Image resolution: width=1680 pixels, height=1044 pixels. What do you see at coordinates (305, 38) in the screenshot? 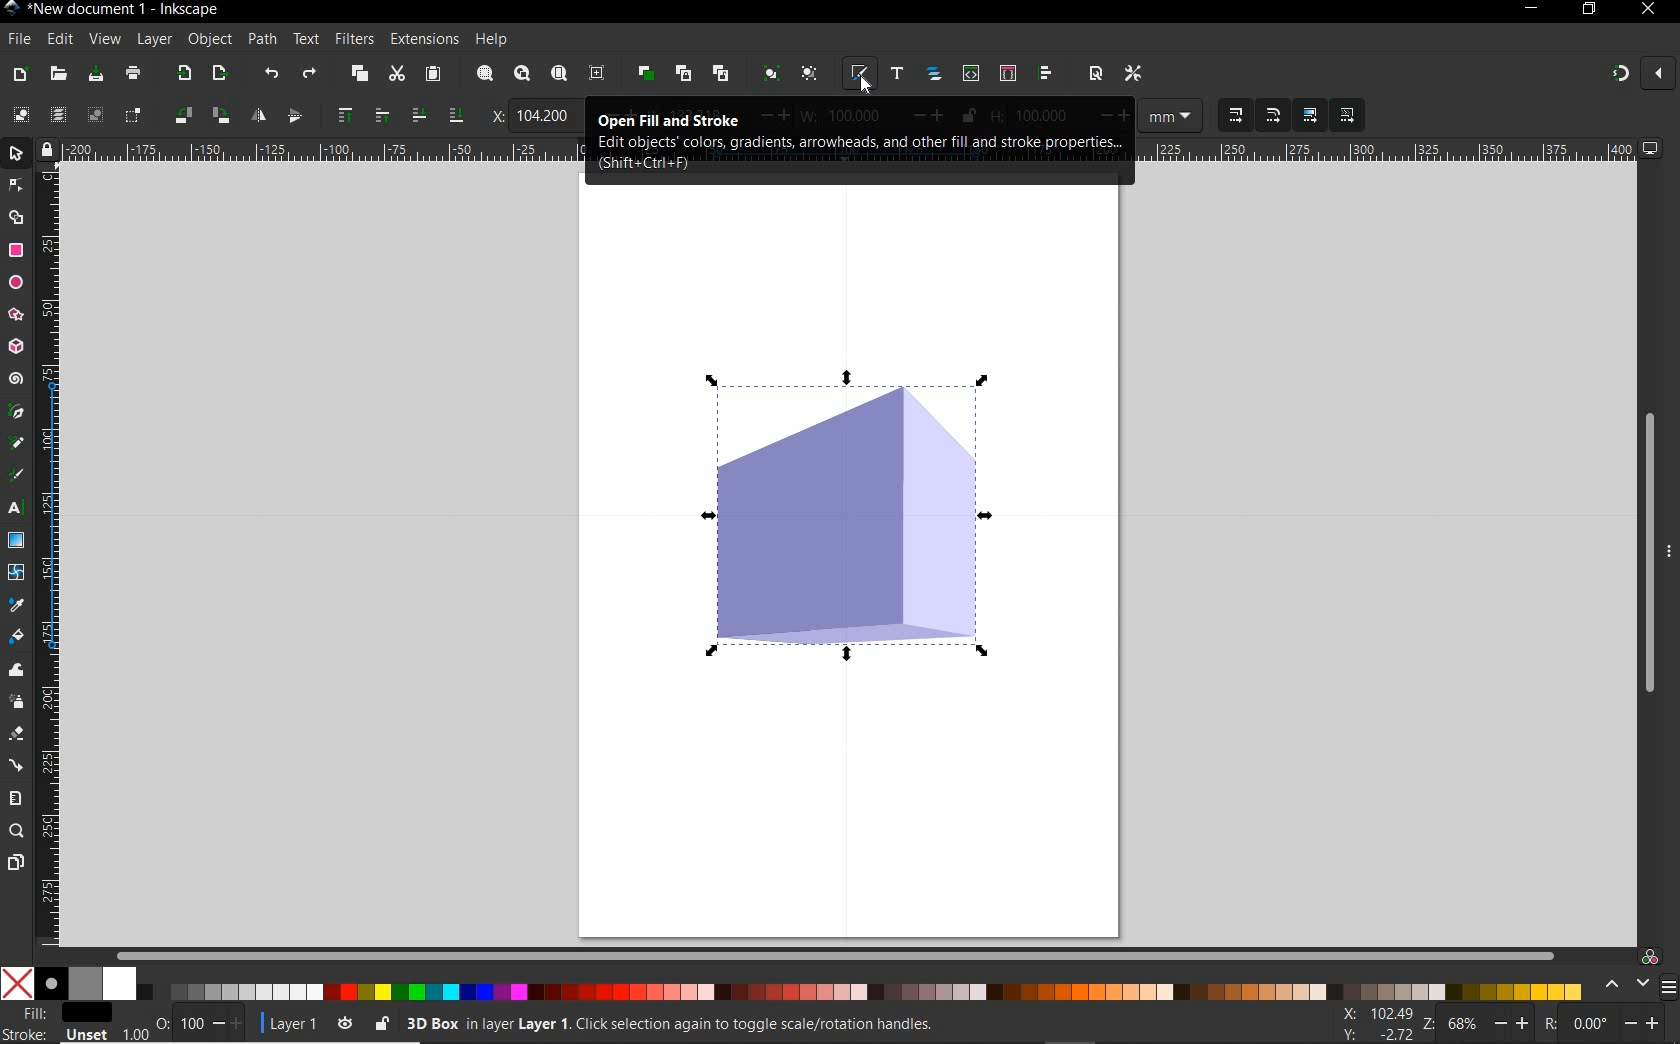
I see `TEXT` at bounding box center [305, 38].